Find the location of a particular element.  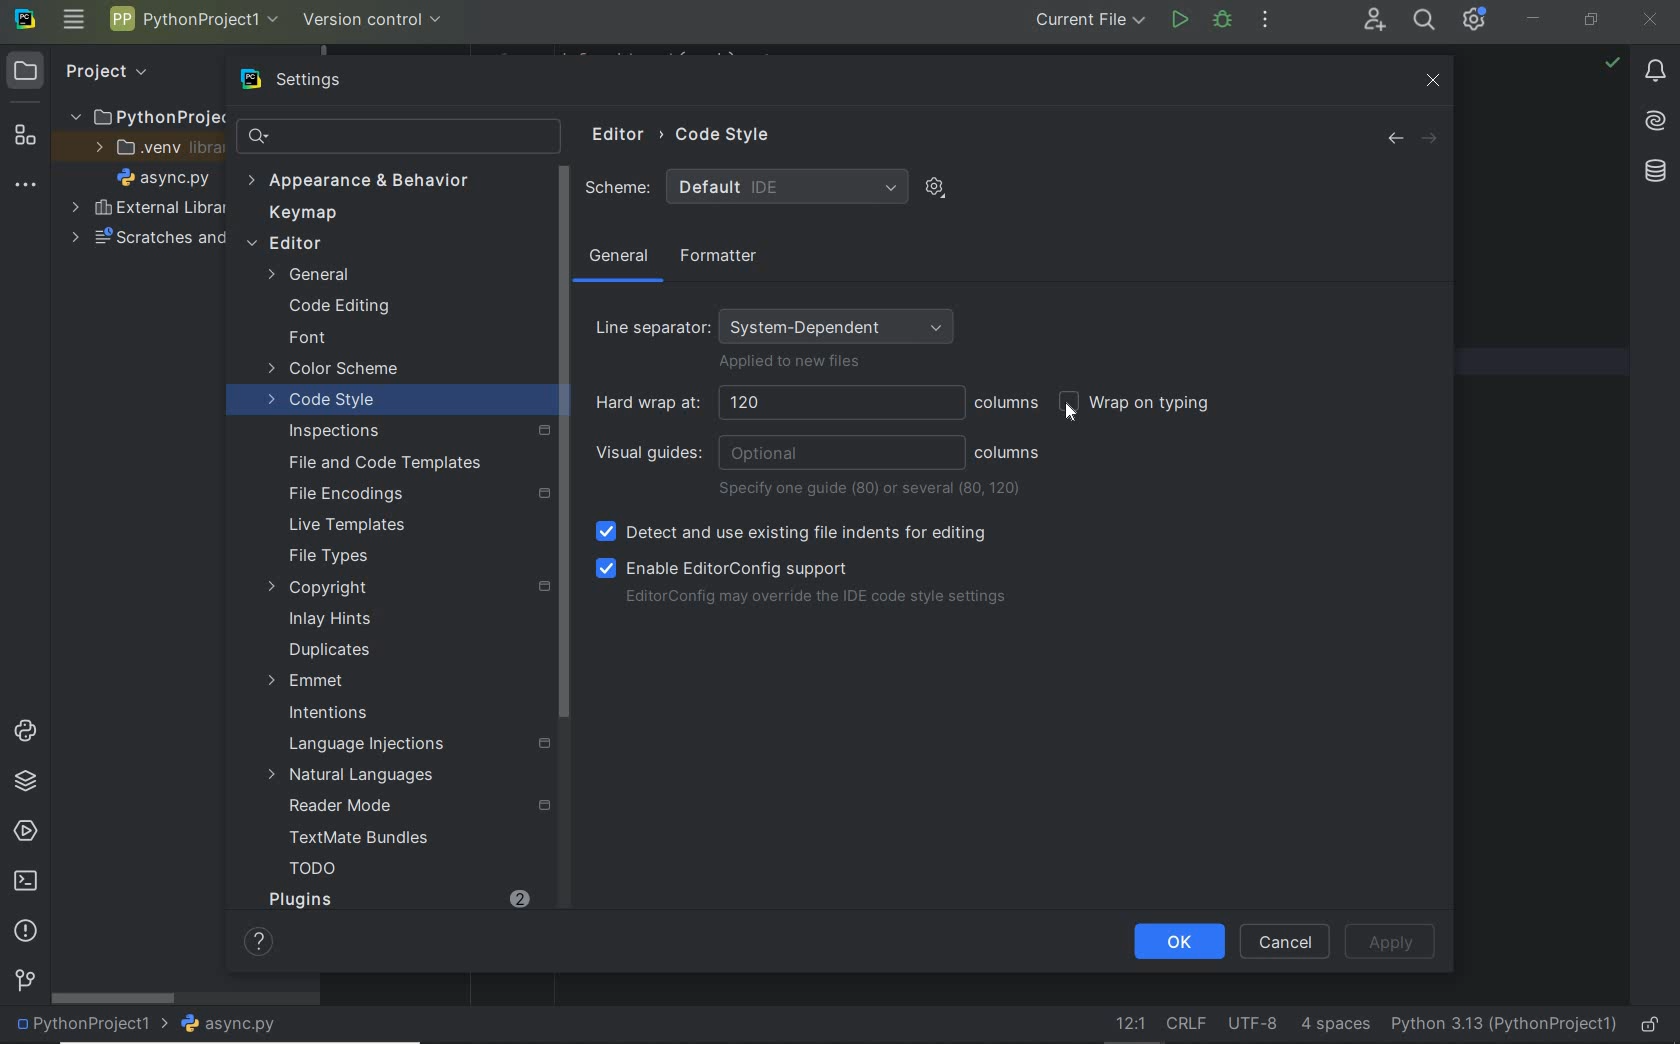

2 is located at coordinates (521, 897).